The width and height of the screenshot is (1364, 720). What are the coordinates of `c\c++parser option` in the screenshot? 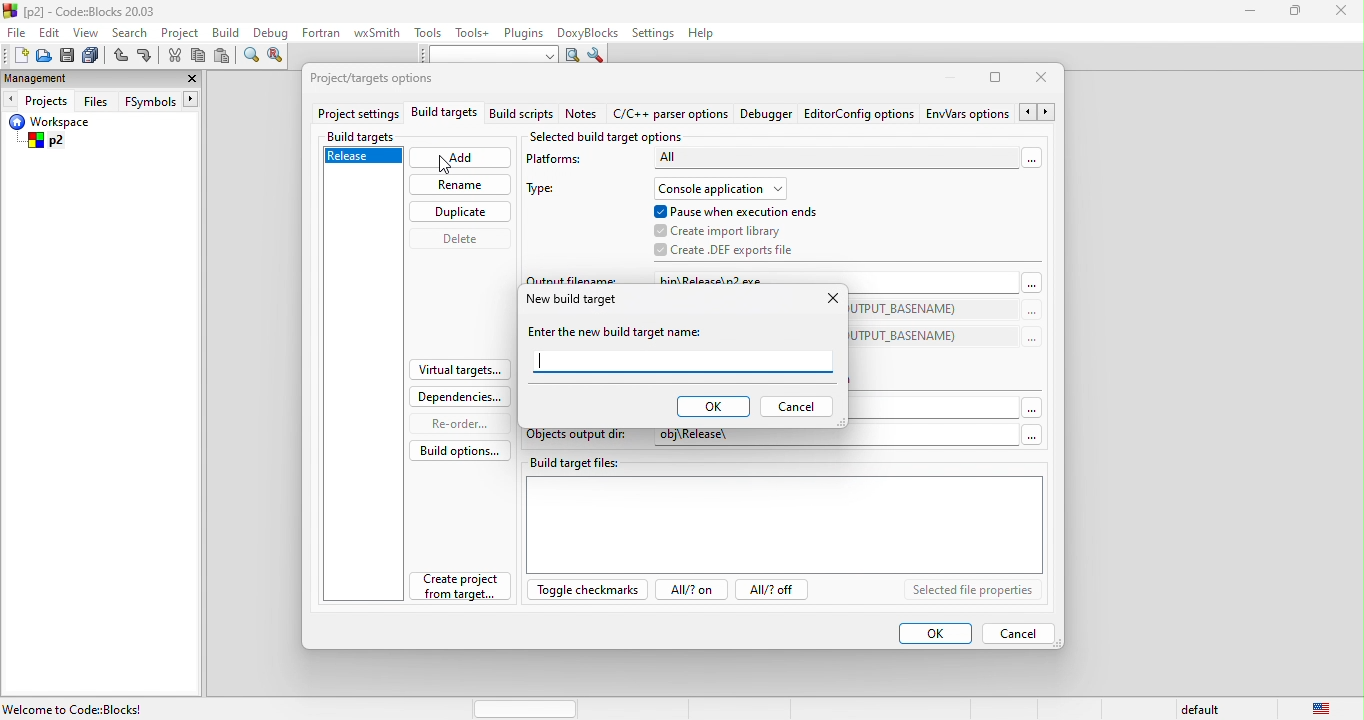 It's located at (671, 113).